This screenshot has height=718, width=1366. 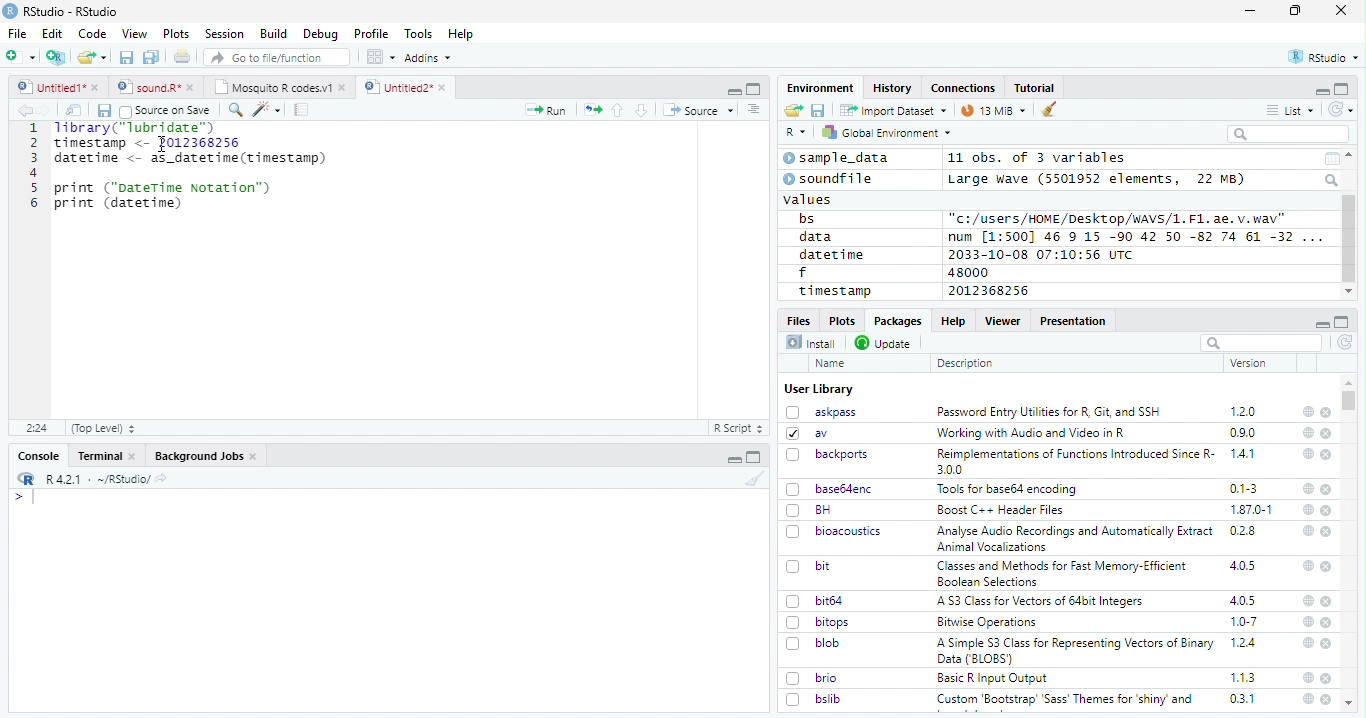 I want to click on library ("lubridate") Timestamp <- 2012368256]datetime <- as_datetime(timestamp), so click(x=188, y=144).